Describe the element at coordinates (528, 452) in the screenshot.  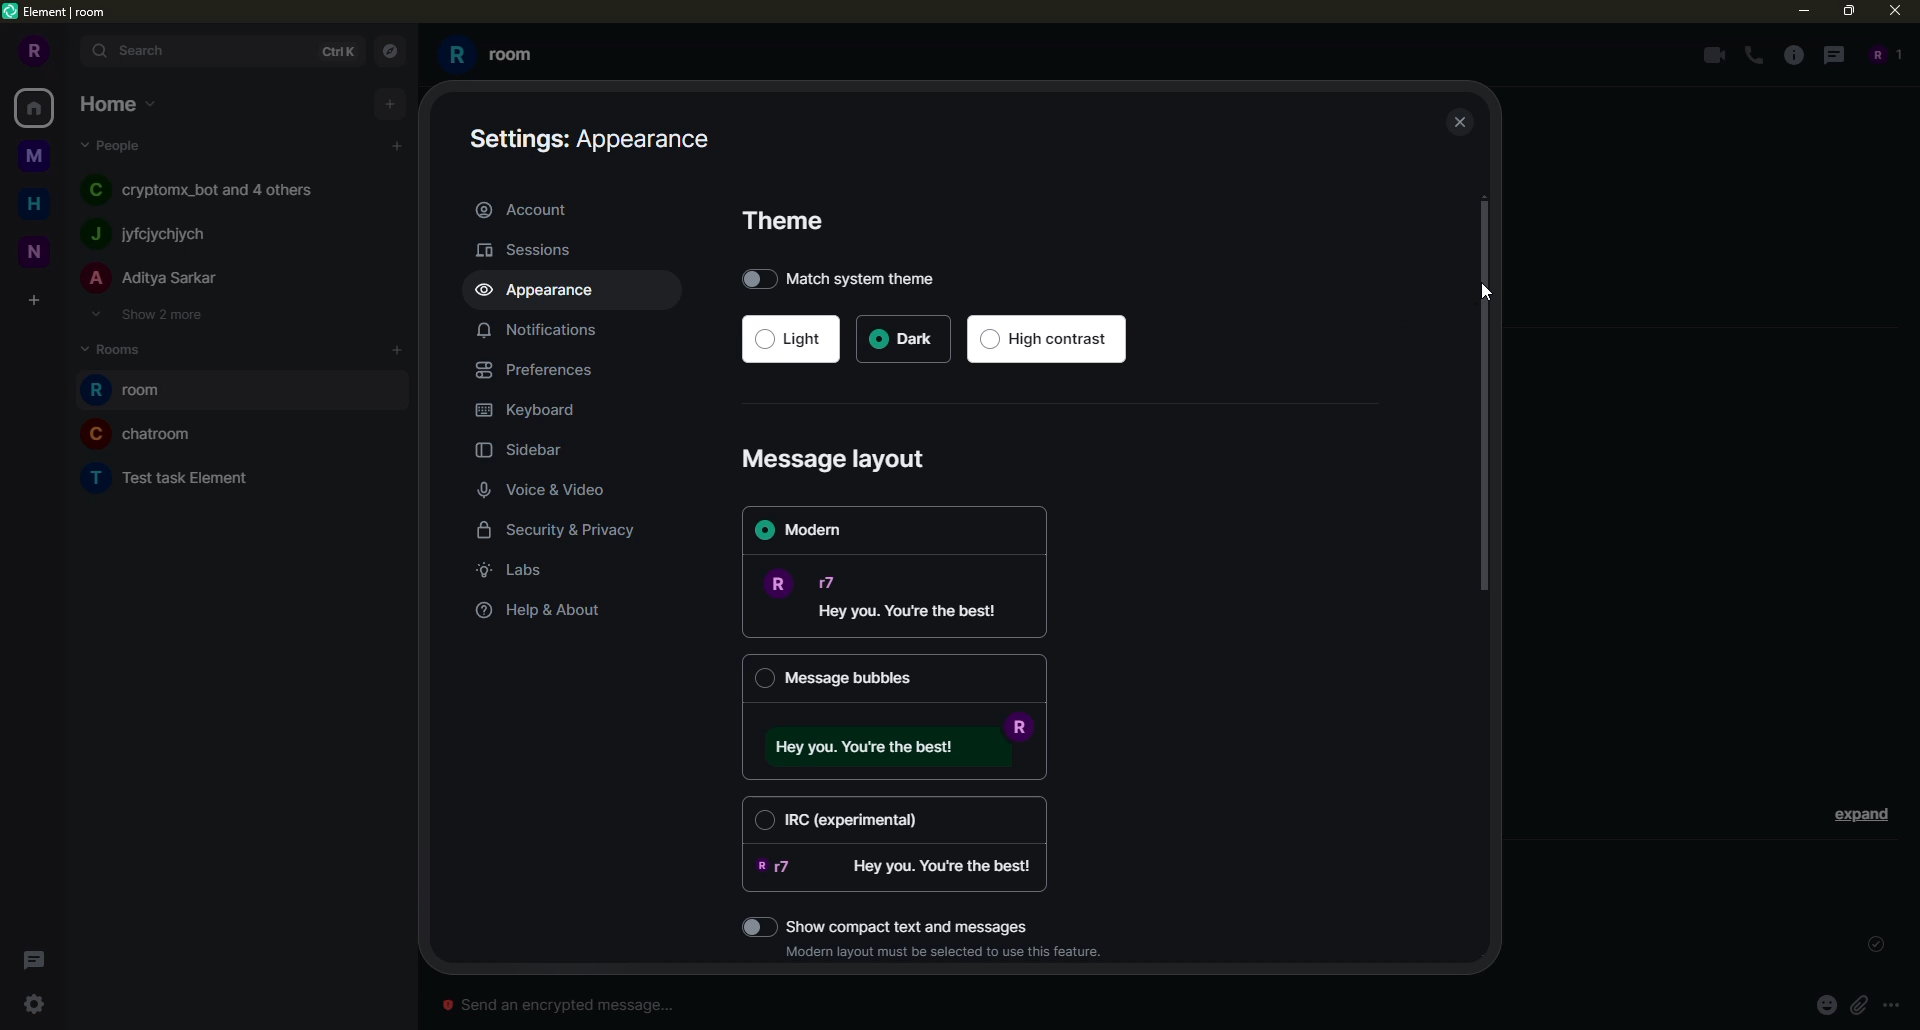
I see `sidebar` at that location.